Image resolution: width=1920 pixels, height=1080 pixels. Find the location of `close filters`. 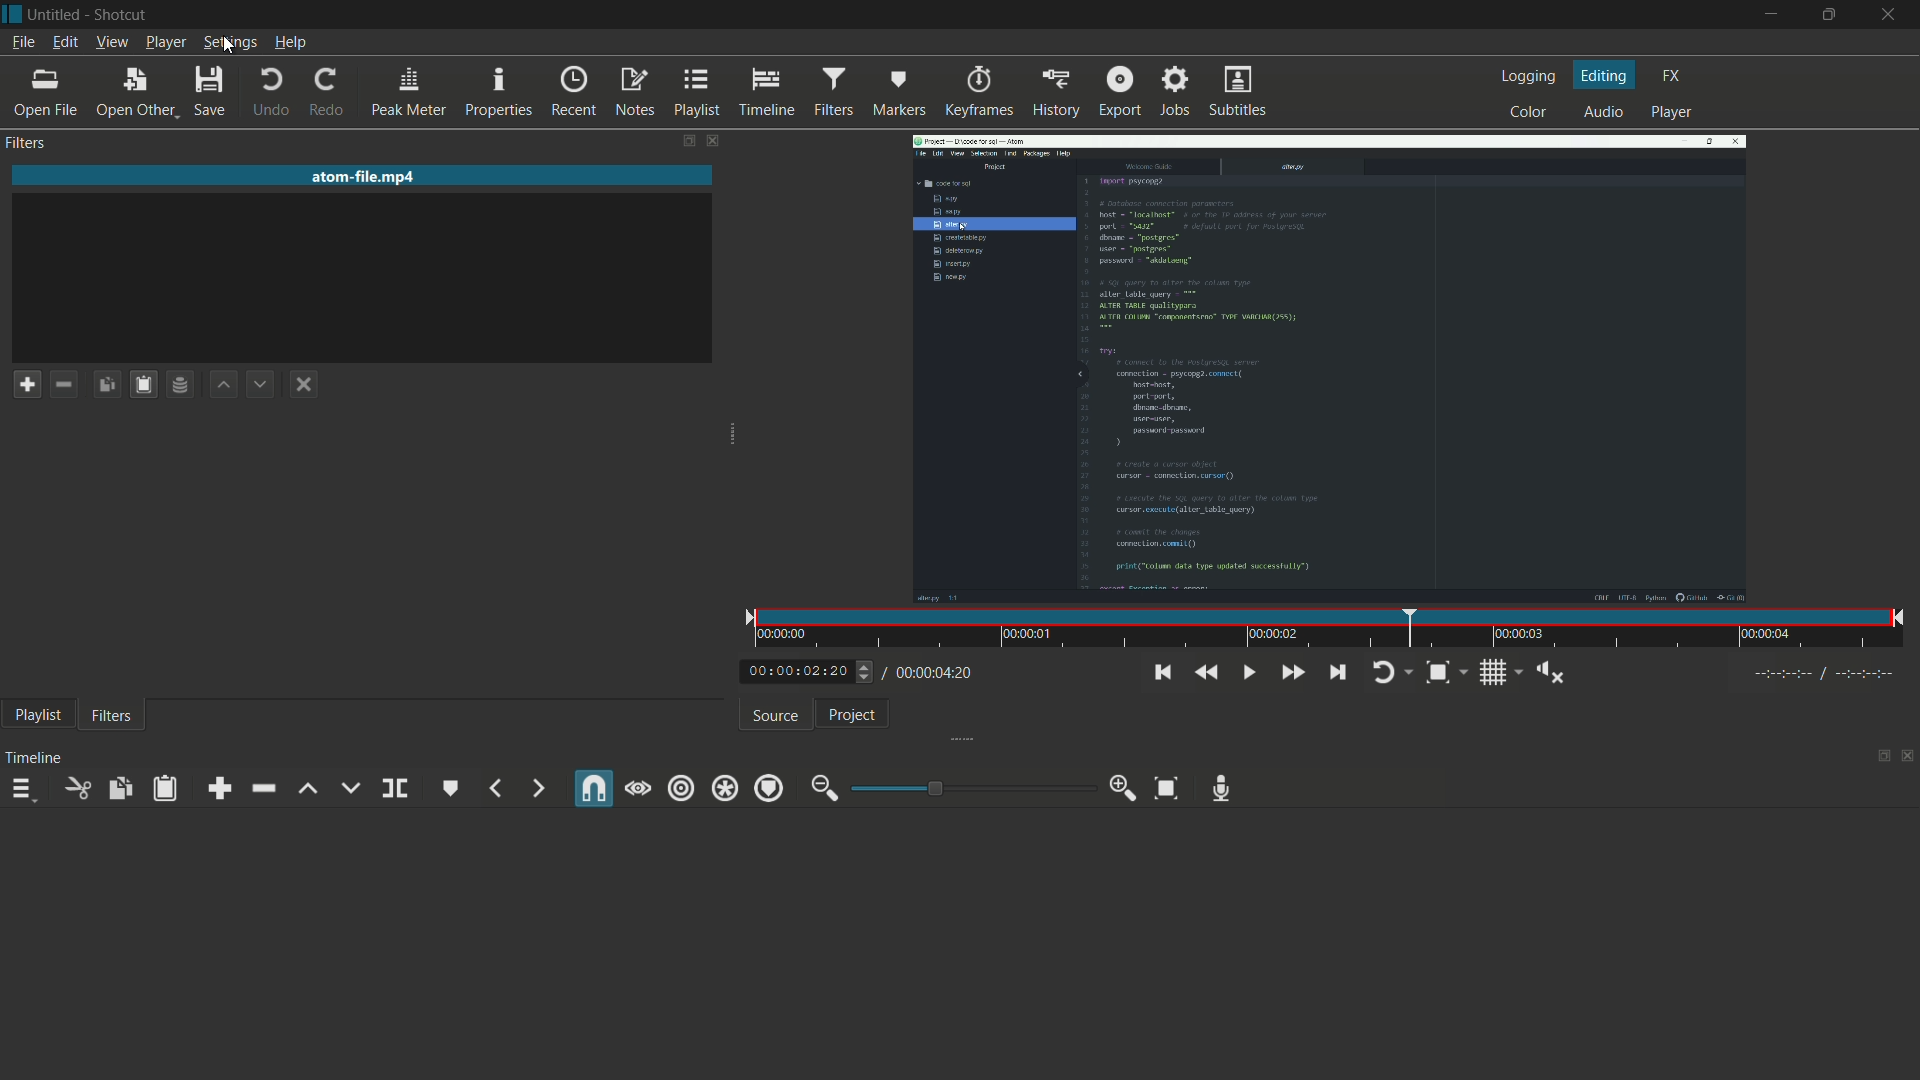

close filters is located at coordinates (716, 142).